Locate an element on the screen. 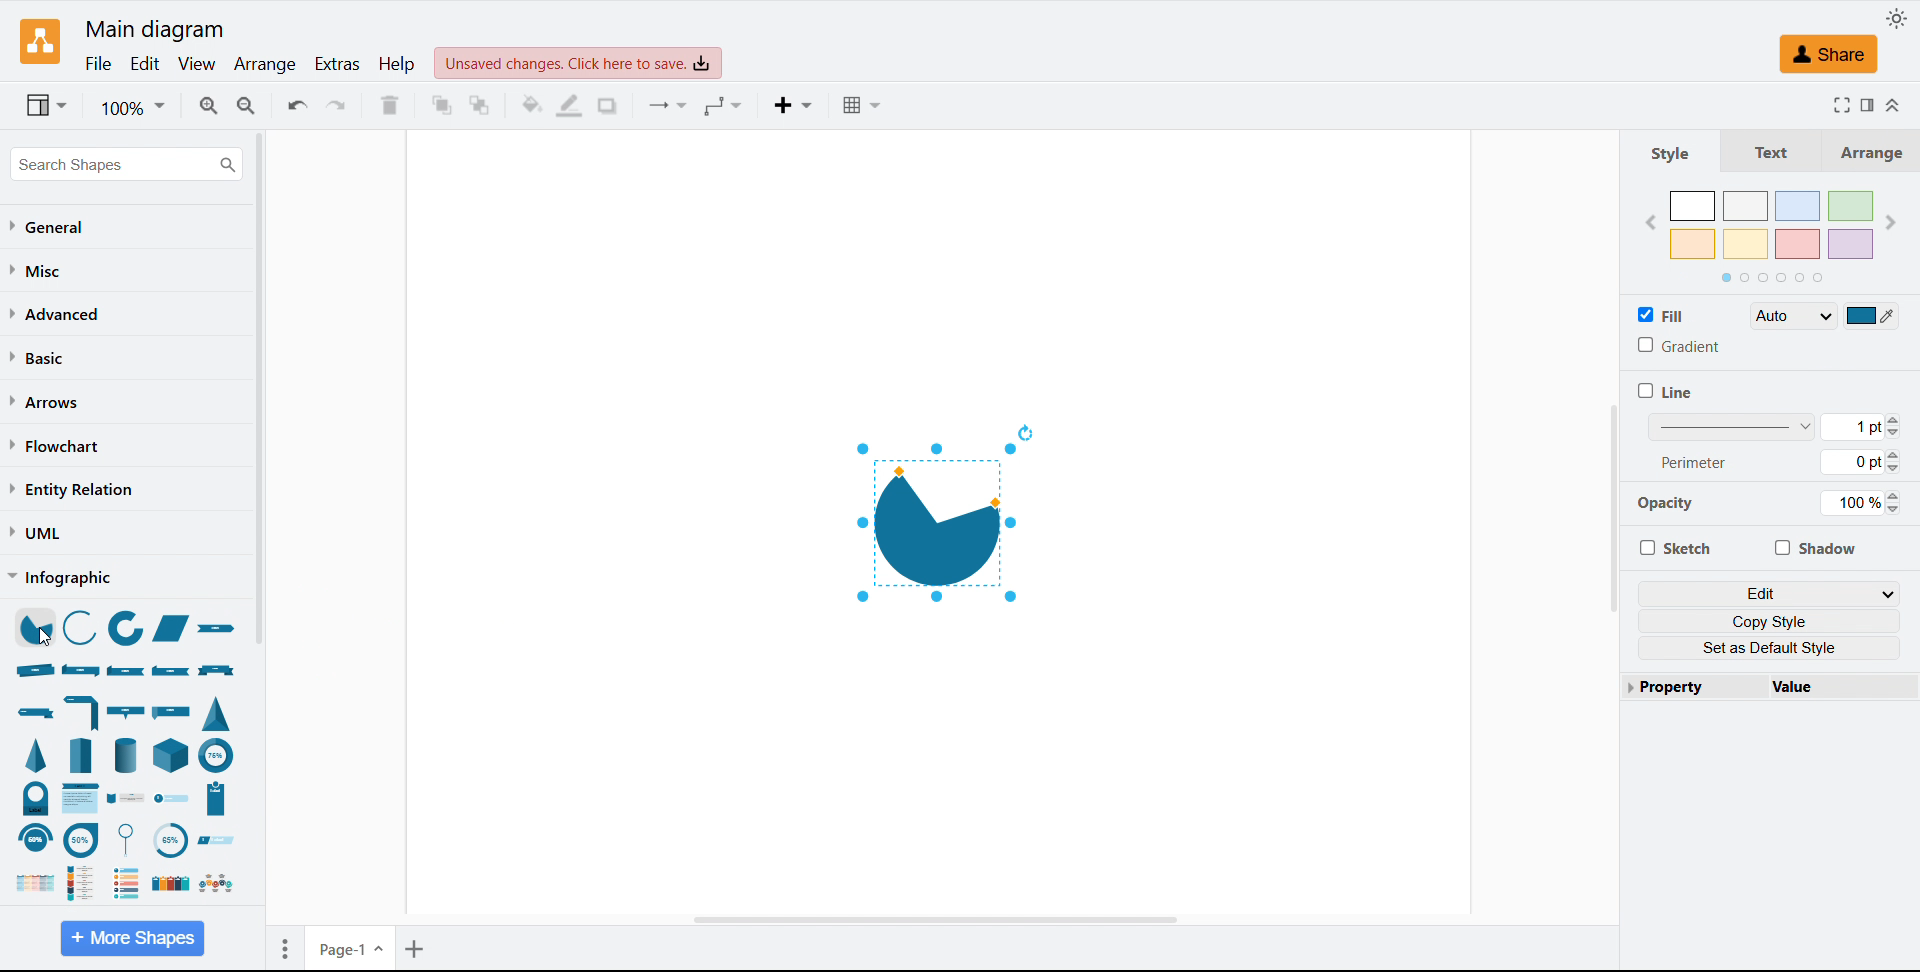 The width and height of the screenshot is (1920, 972). ribbon rolled is located at coordinates (35, 671).